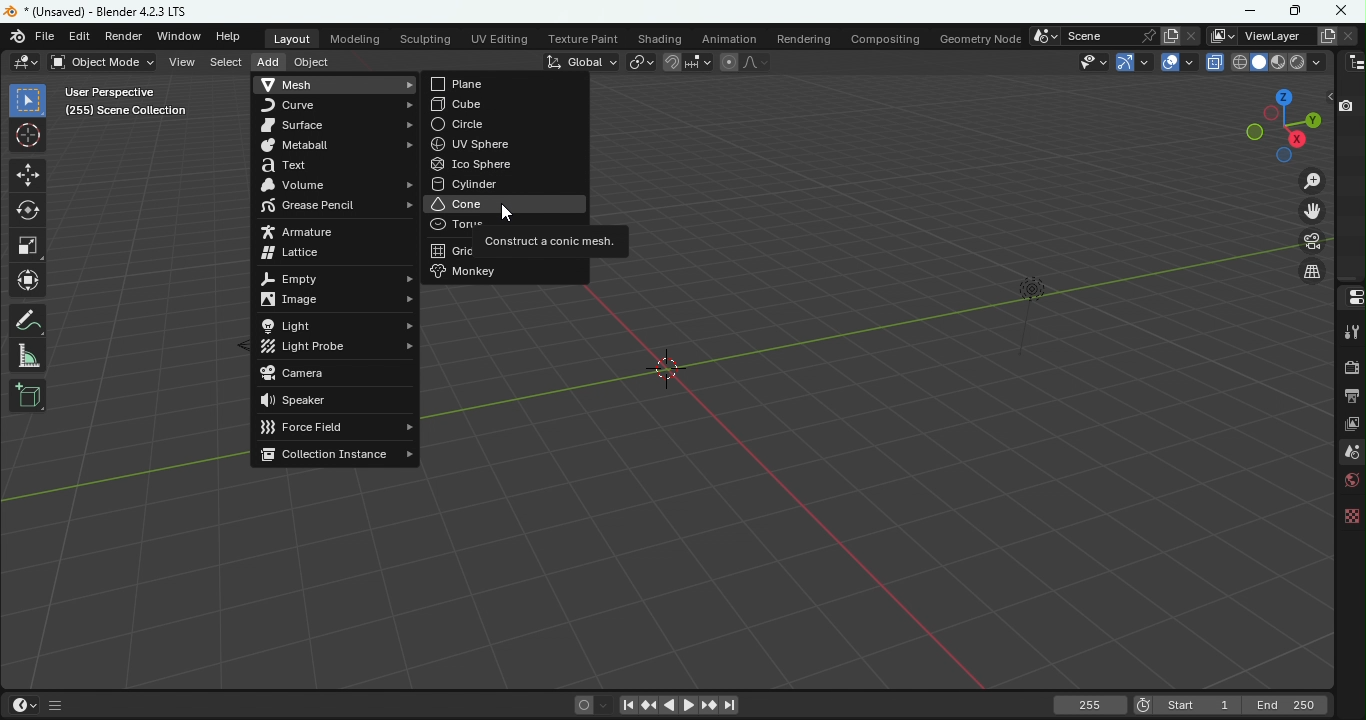 Image resolution: width=1366 pixels, height=720 pixels. Describe the element at coordinates (354, 37) in the screenshot. I see `Modeling` at that location.